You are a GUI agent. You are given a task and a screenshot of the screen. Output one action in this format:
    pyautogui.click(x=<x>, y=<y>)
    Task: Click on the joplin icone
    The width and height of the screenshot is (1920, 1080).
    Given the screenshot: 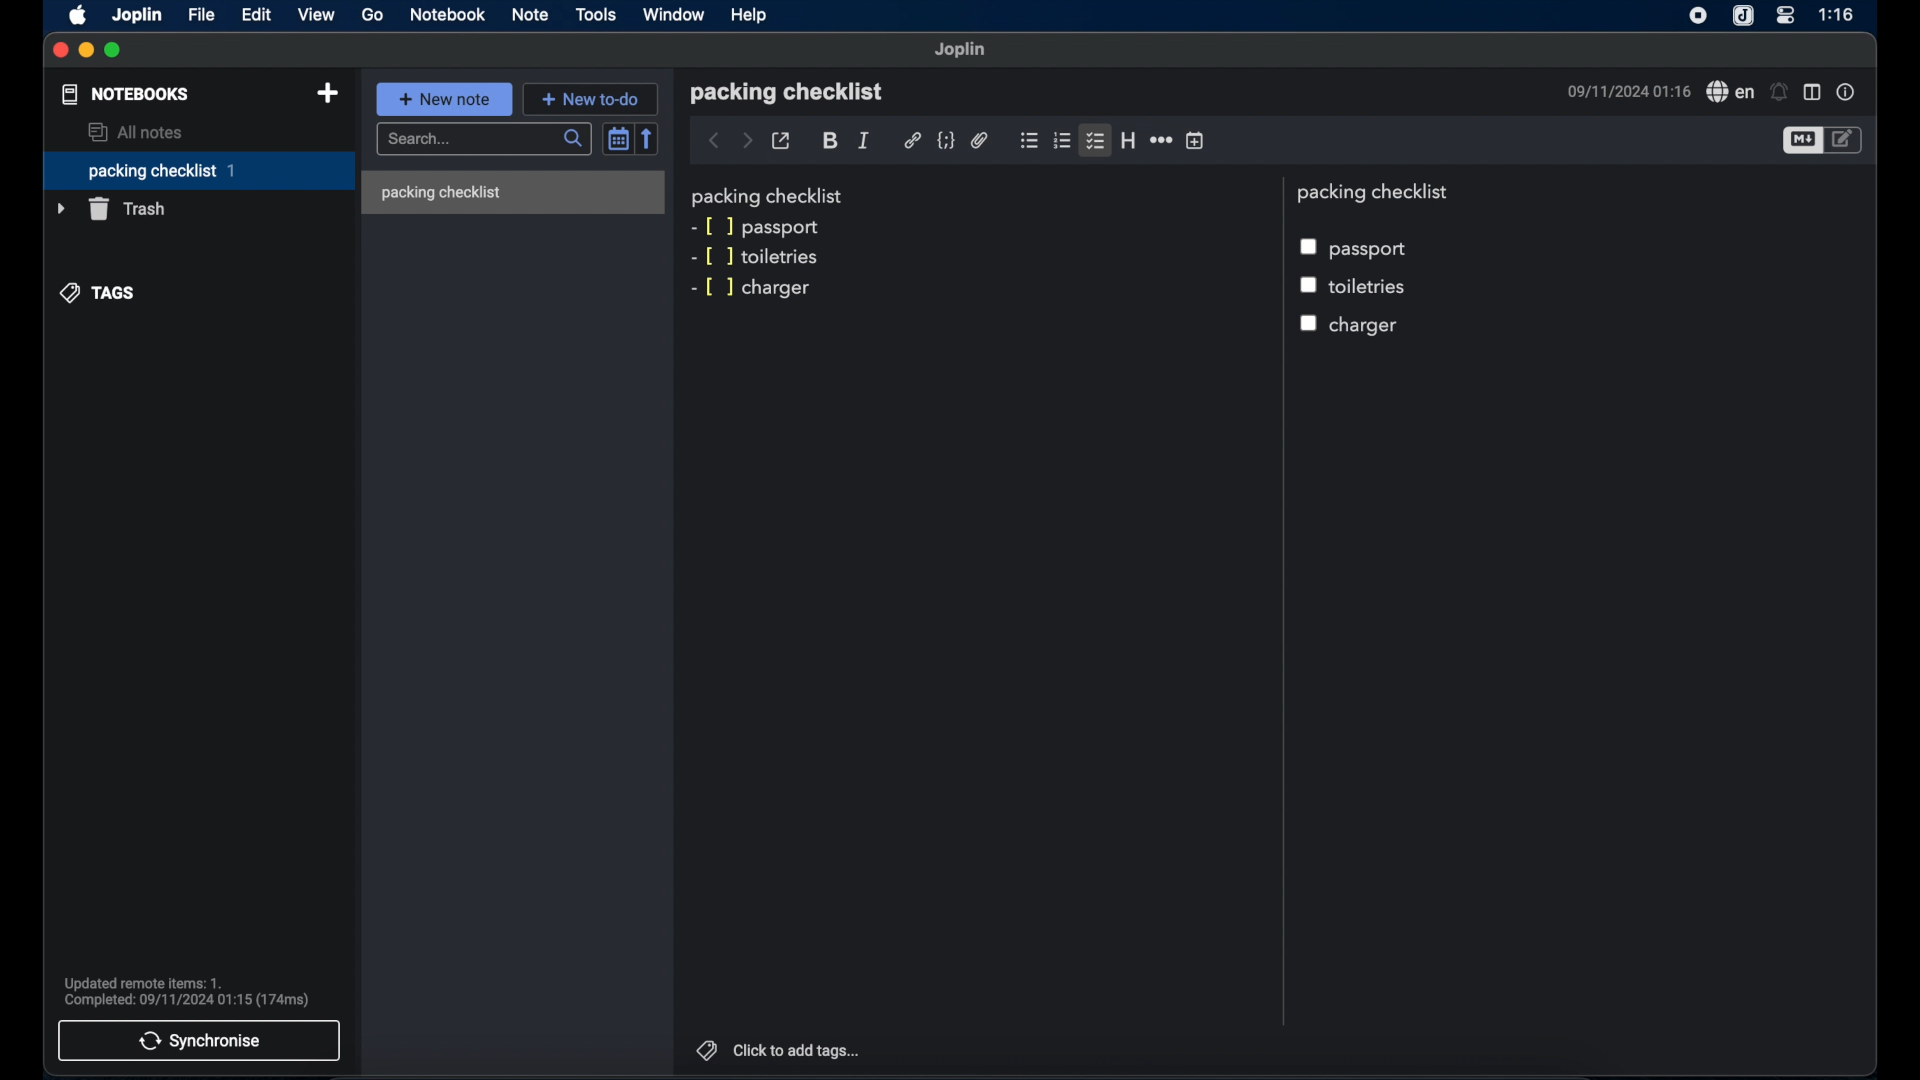 What is the action you would take?
    pyautogui.click(x=1743, y=16)
    